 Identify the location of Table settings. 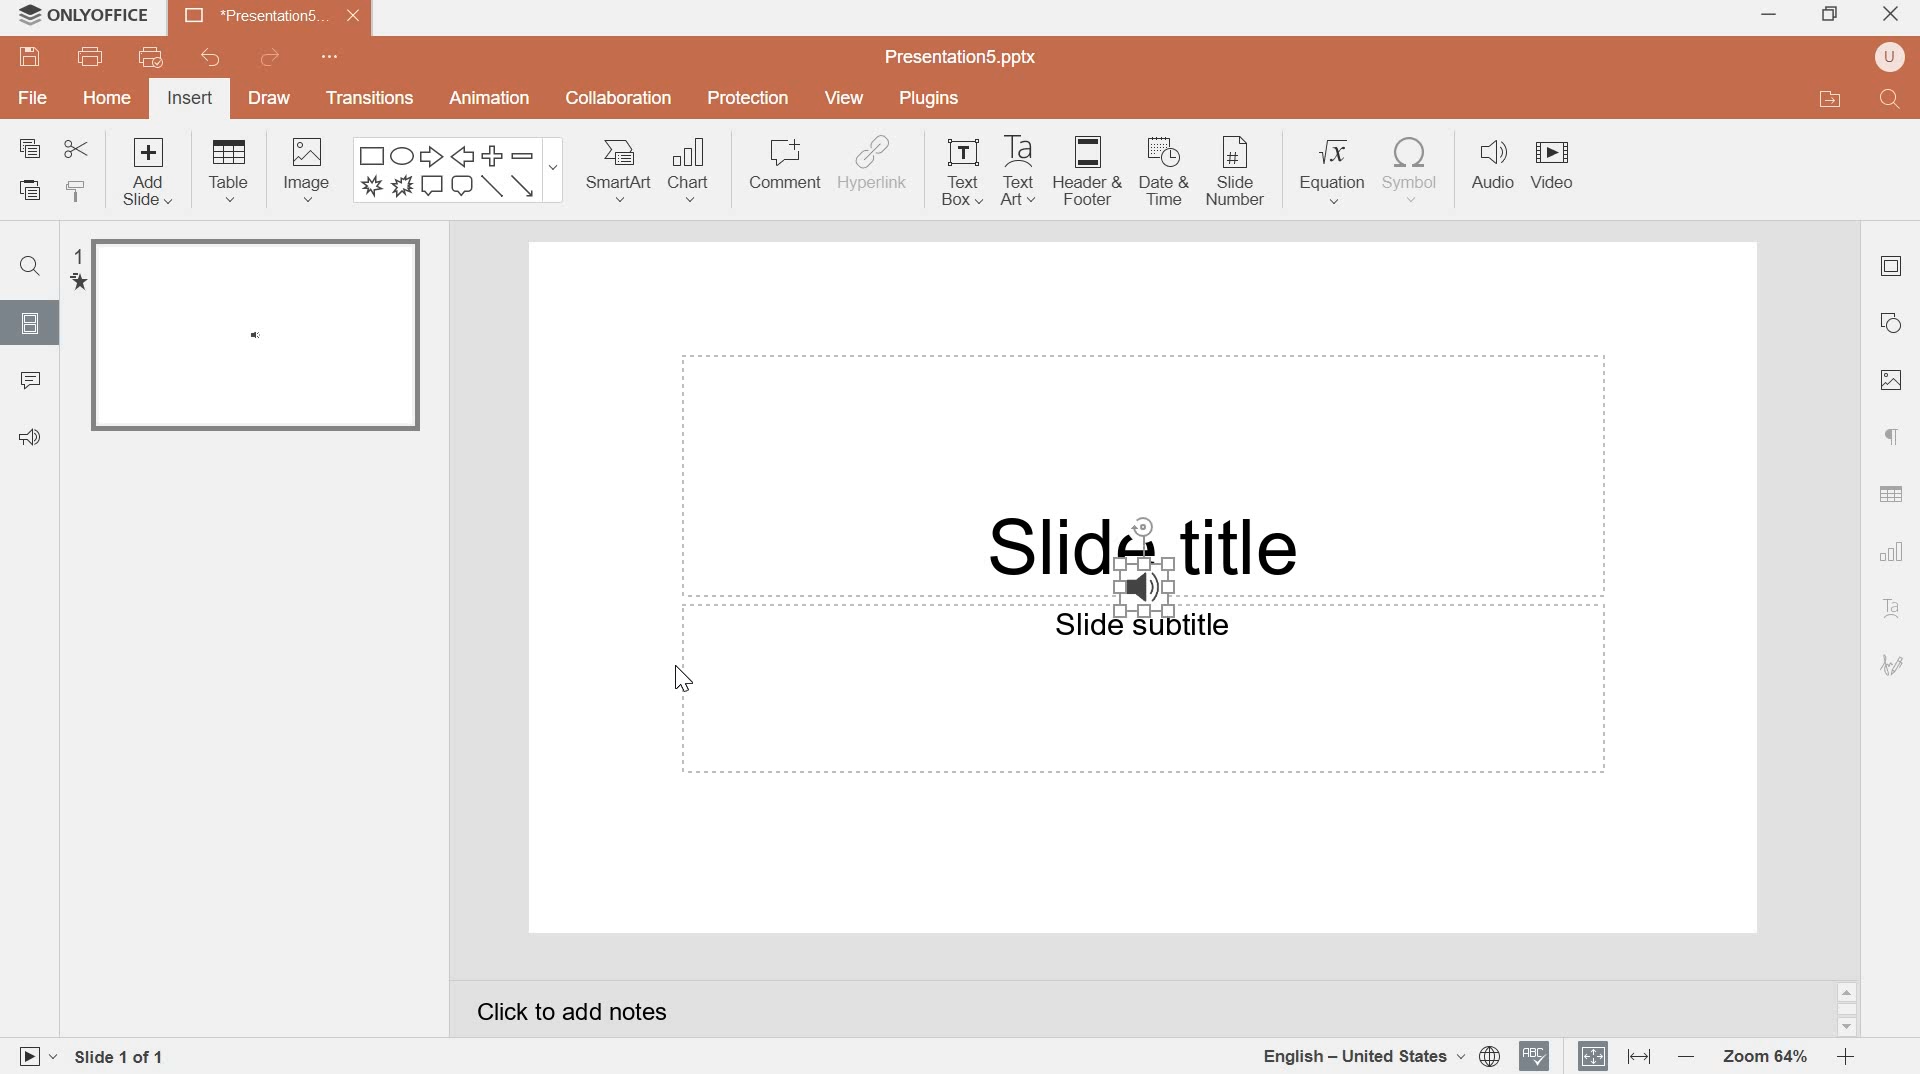
(1891, 493).